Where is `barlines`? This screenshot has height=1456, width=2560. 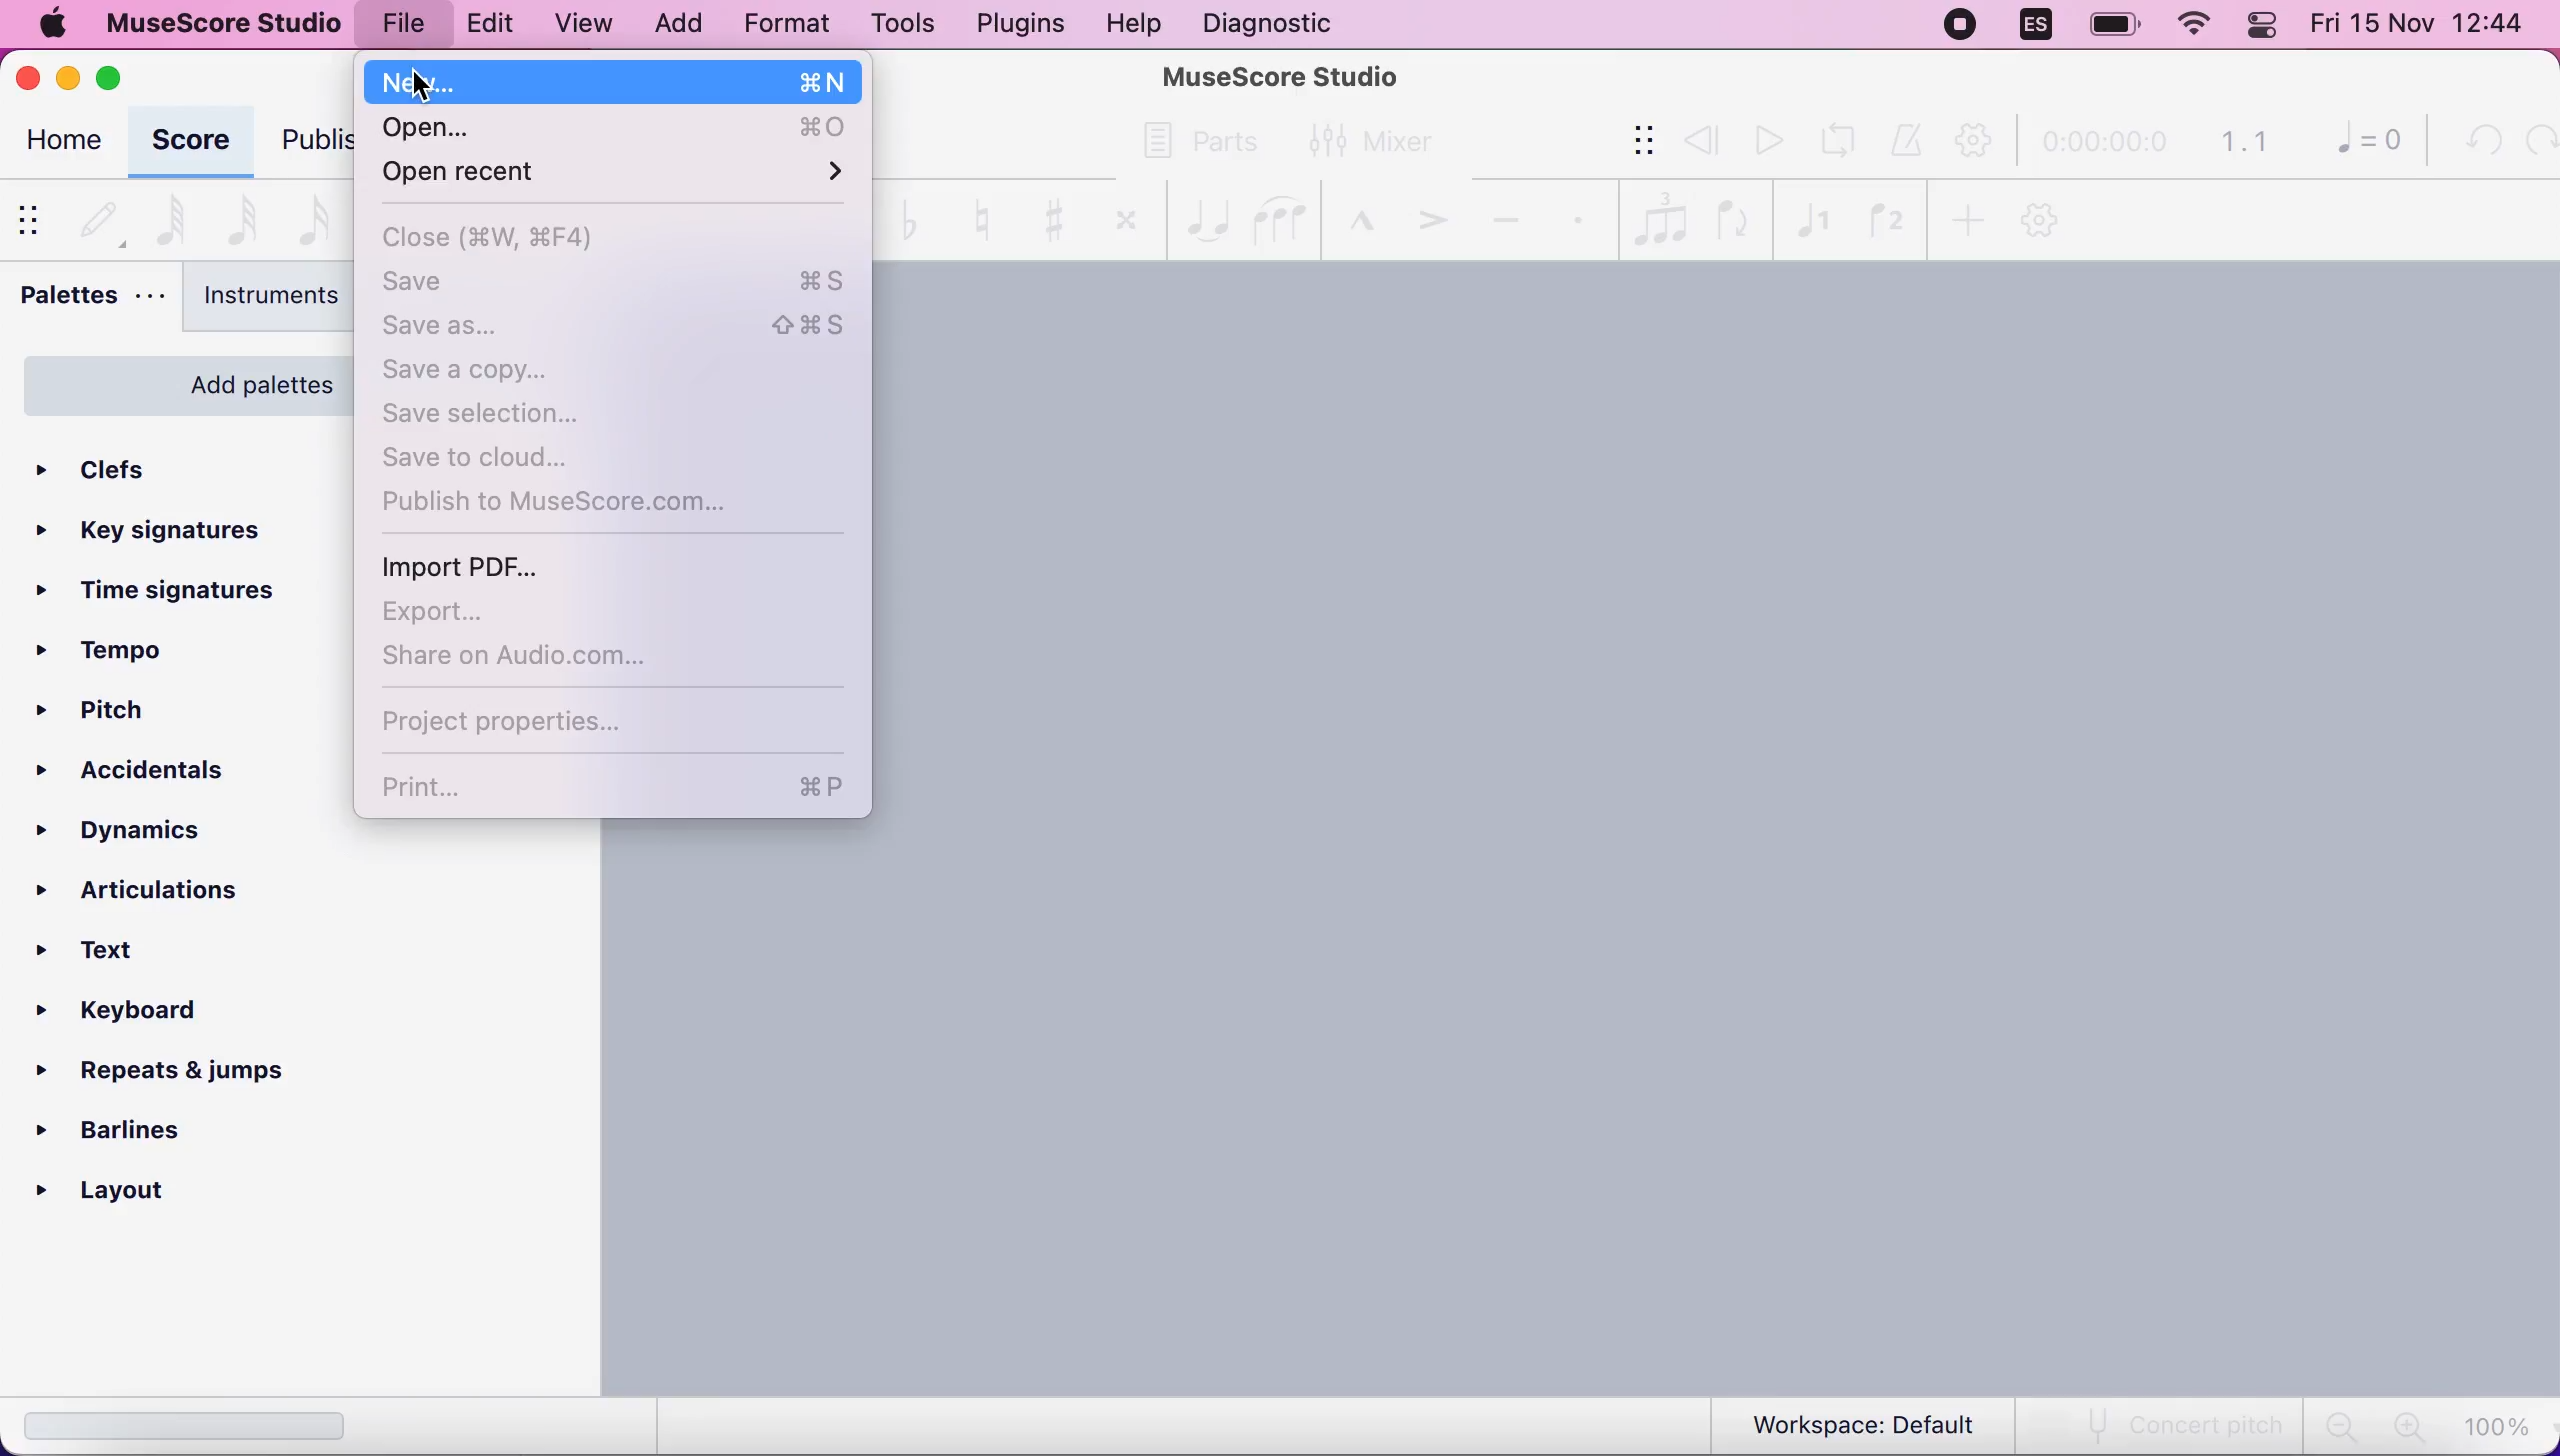
barlines is located at coordinates (163, 1130).